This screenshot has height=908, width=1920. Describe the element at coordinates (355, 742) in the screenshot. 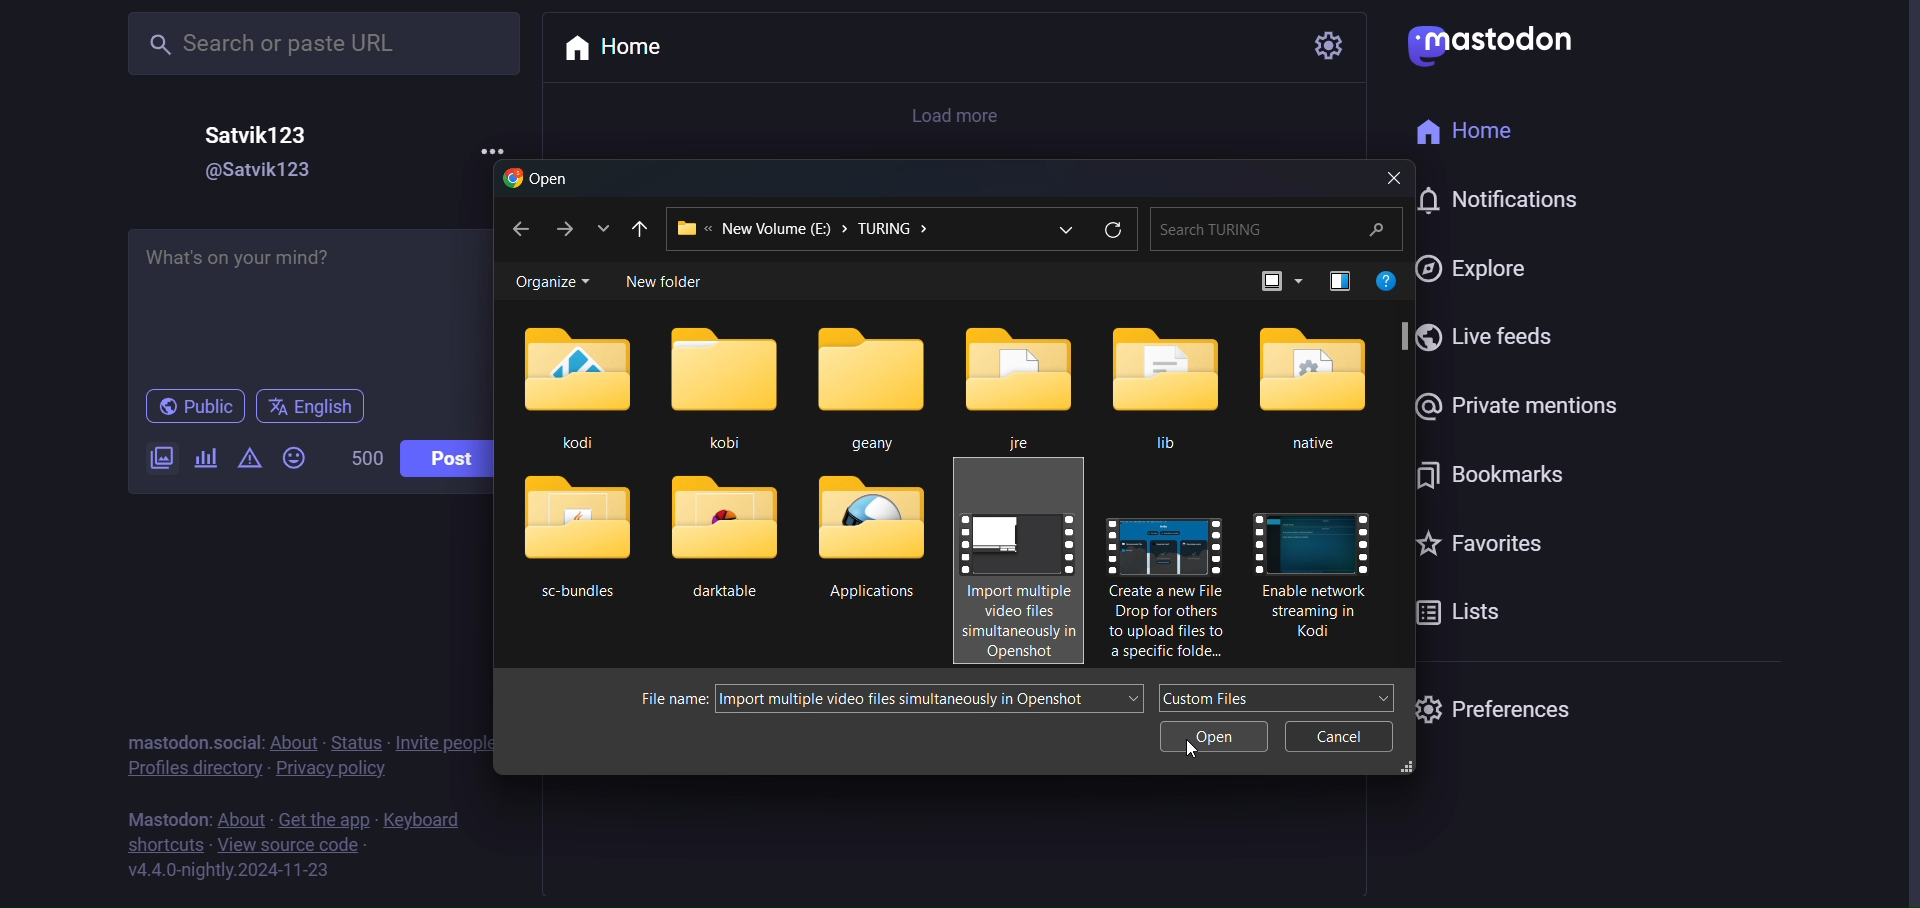

I see `status` at that location.